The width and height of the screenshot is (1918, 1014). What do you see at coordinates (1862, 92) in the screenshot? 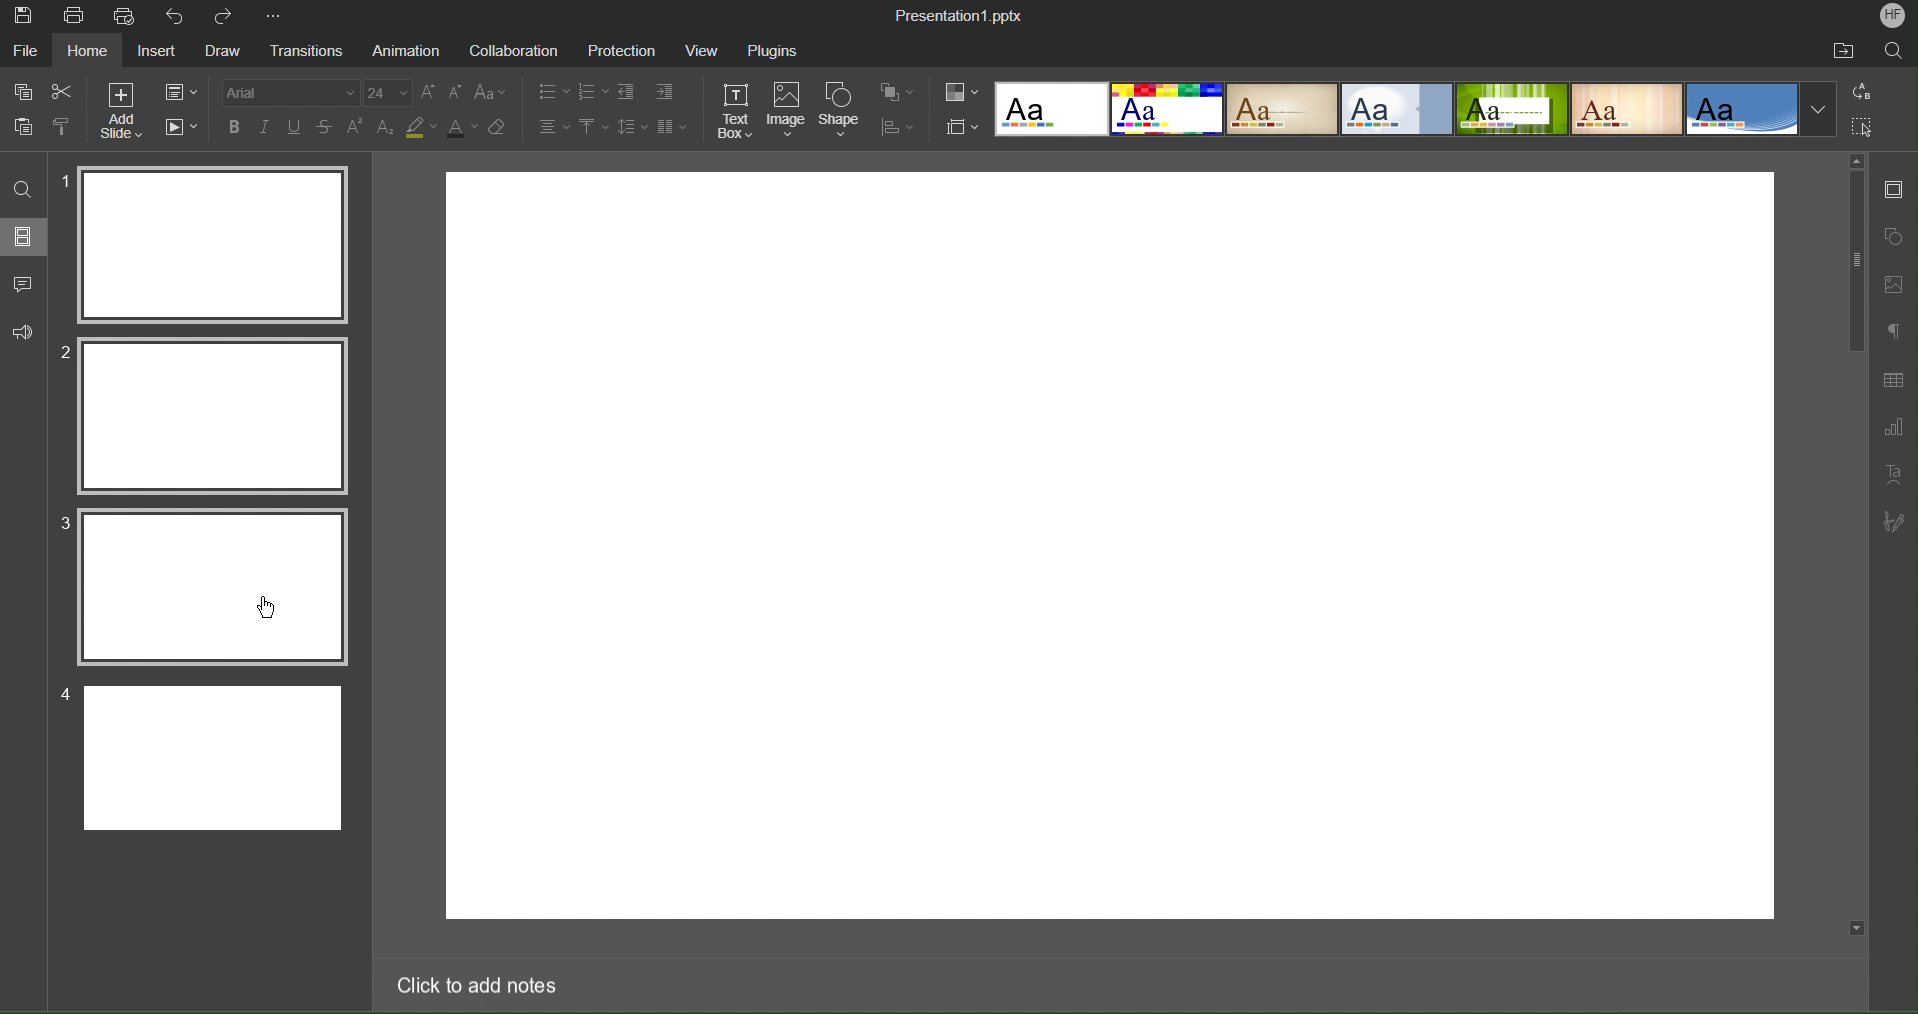
I see `Replace` at bounding box center [1862, 92].